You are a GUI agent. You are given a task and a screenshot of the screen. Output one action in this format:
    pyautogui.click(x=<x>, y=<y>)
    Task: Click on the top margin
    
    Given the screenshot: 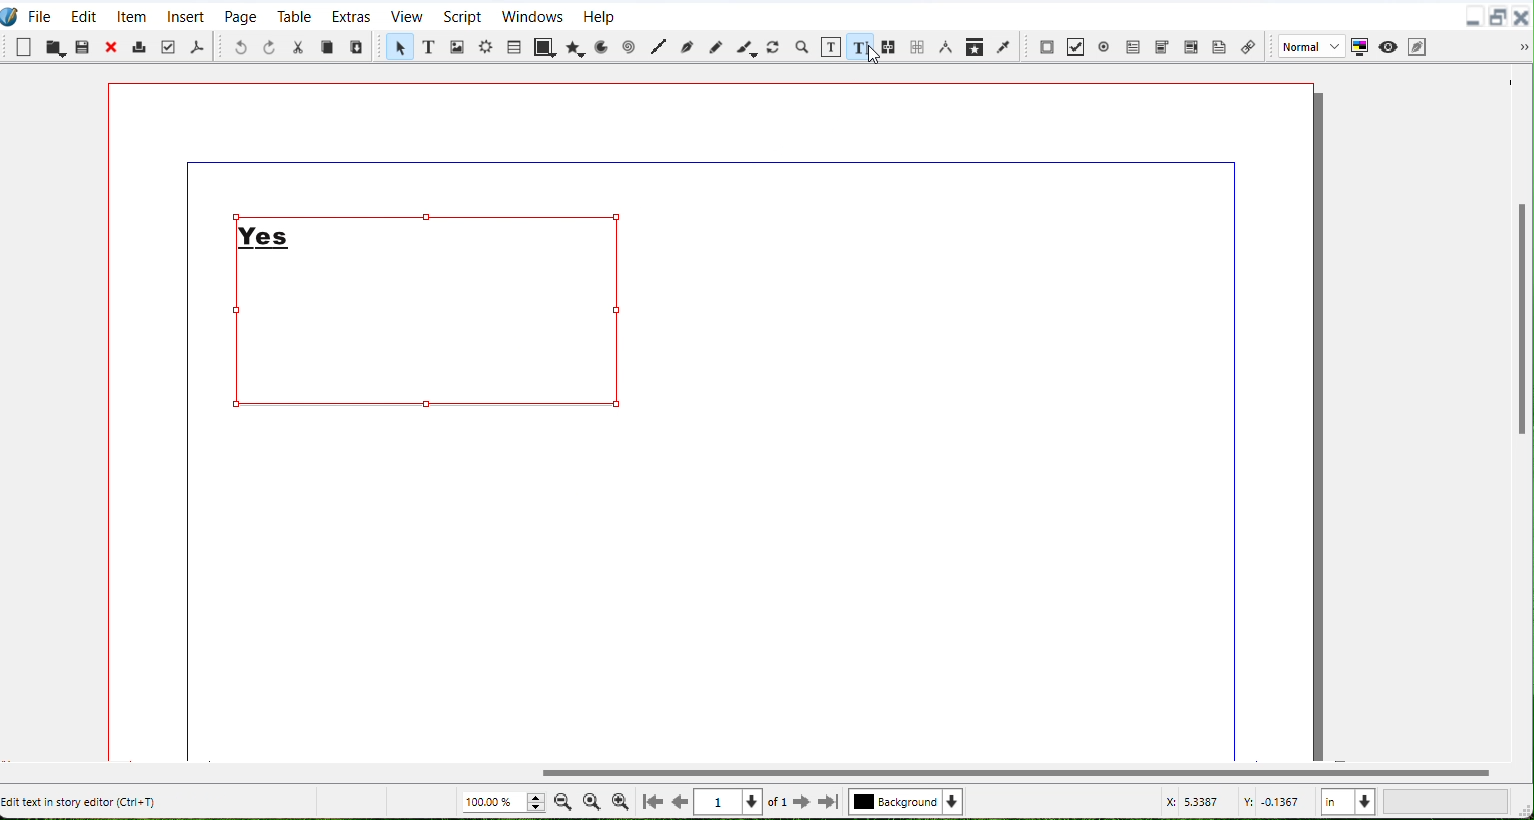 What is the action you would take?
    pyautogui.click(x=707, y=159)
    